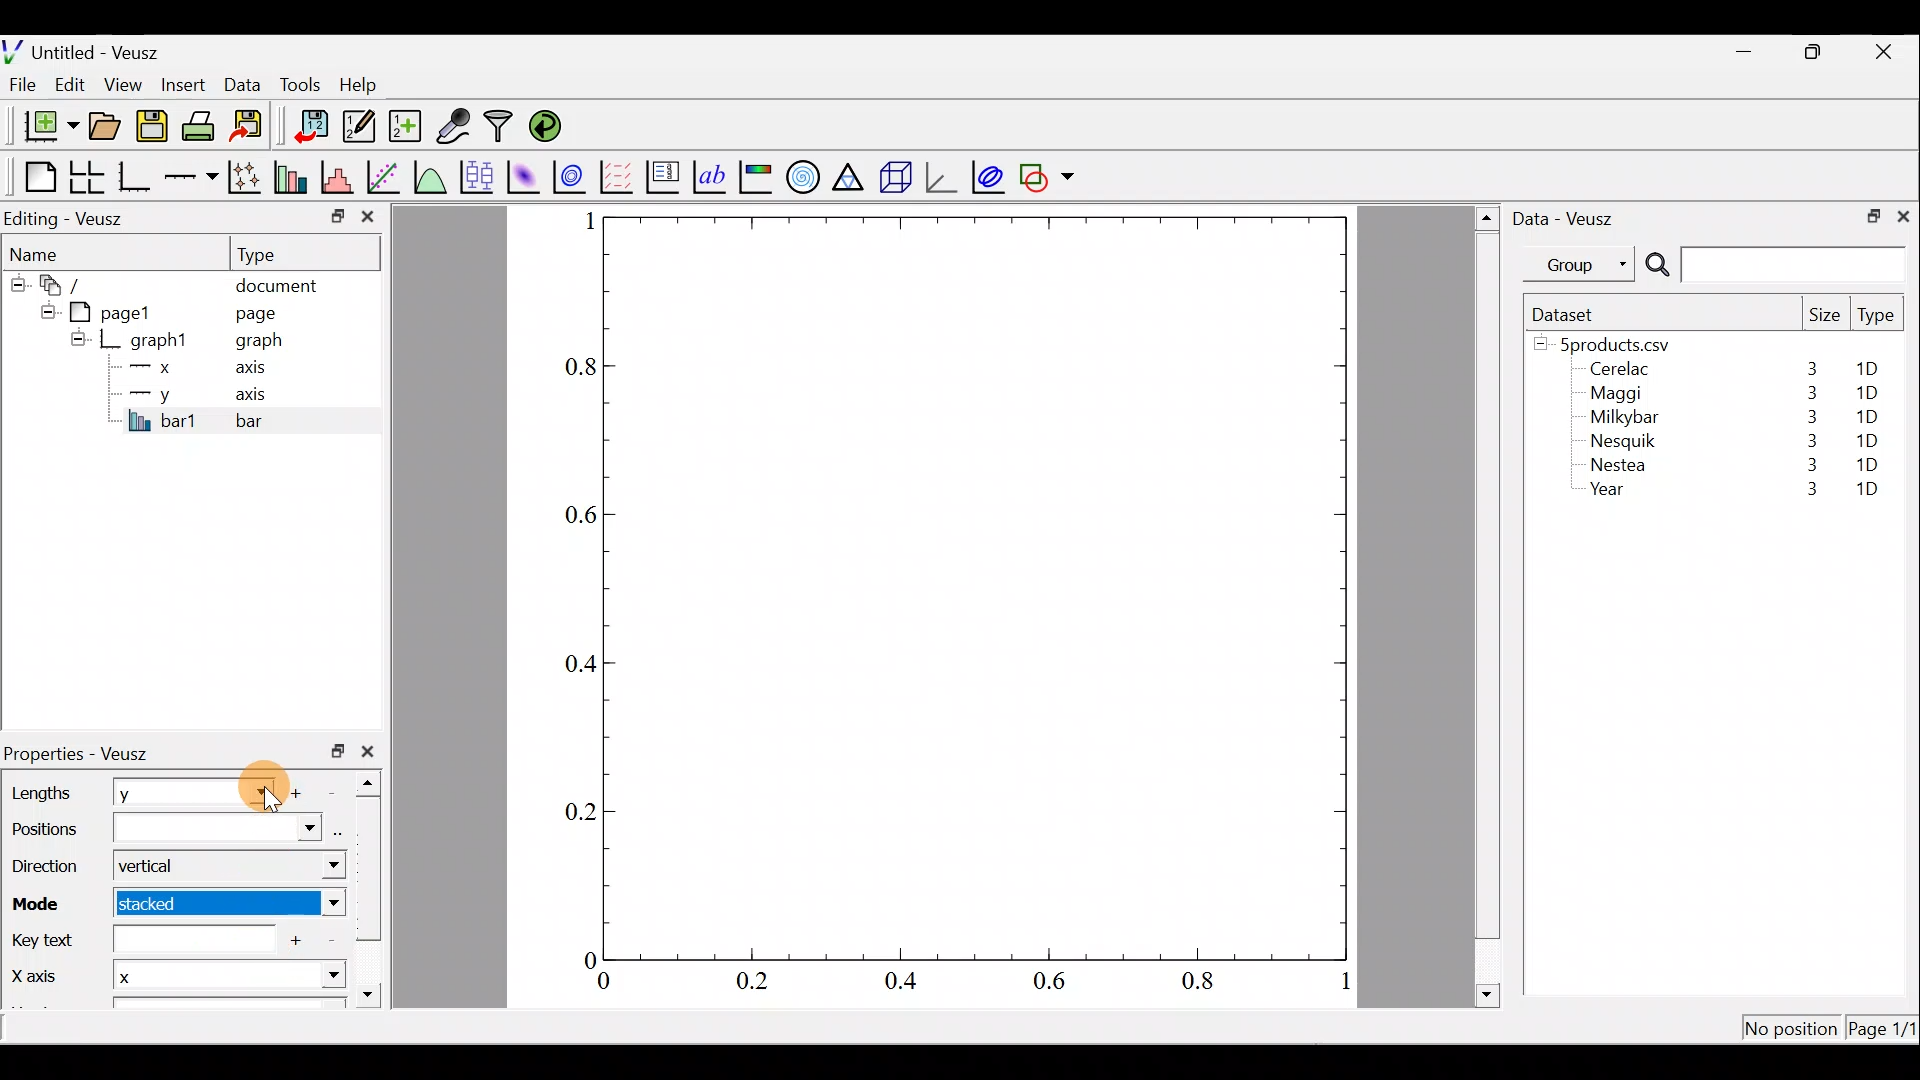 The height and width of the screenshot is (1080, 1920). Describe the element at coordinates (359, 127) in the screenshot. I see `Edit and enter new datasets` at that location.